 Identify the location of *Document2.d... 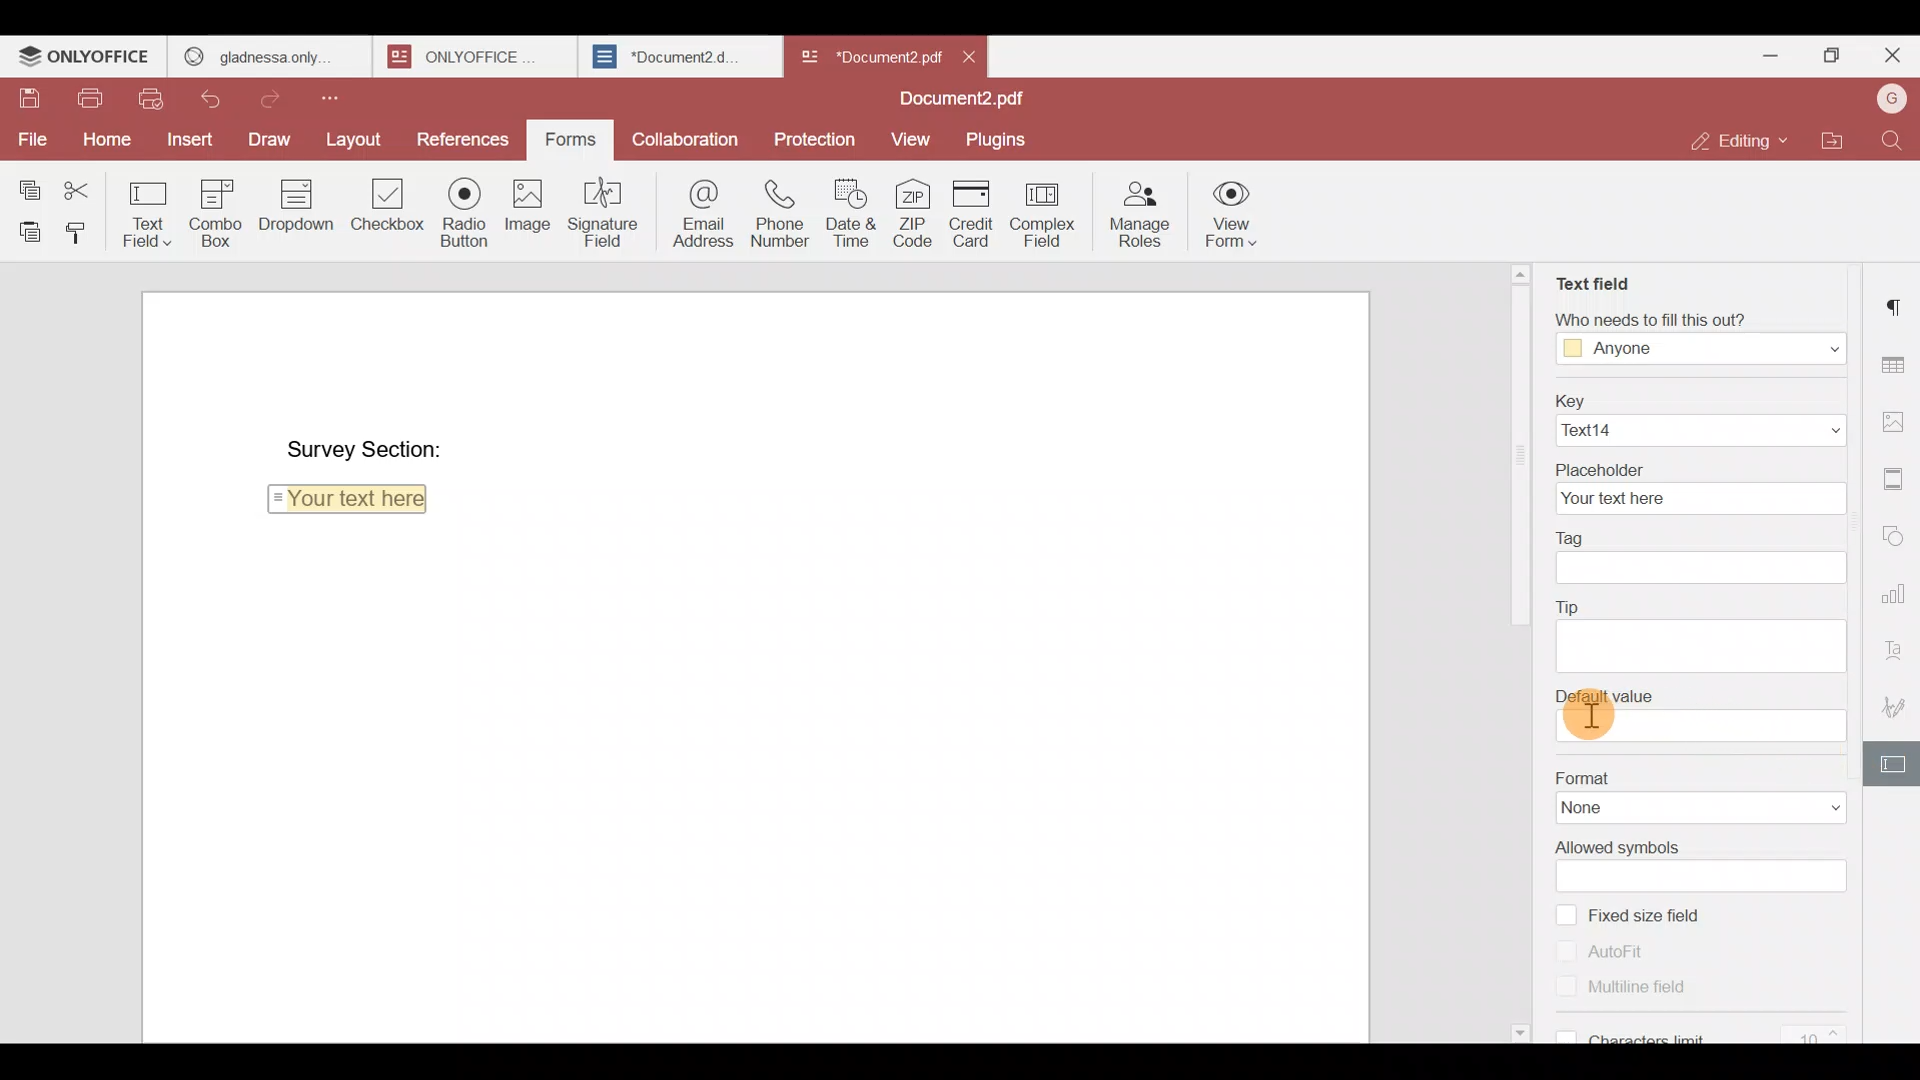
(668, 54).